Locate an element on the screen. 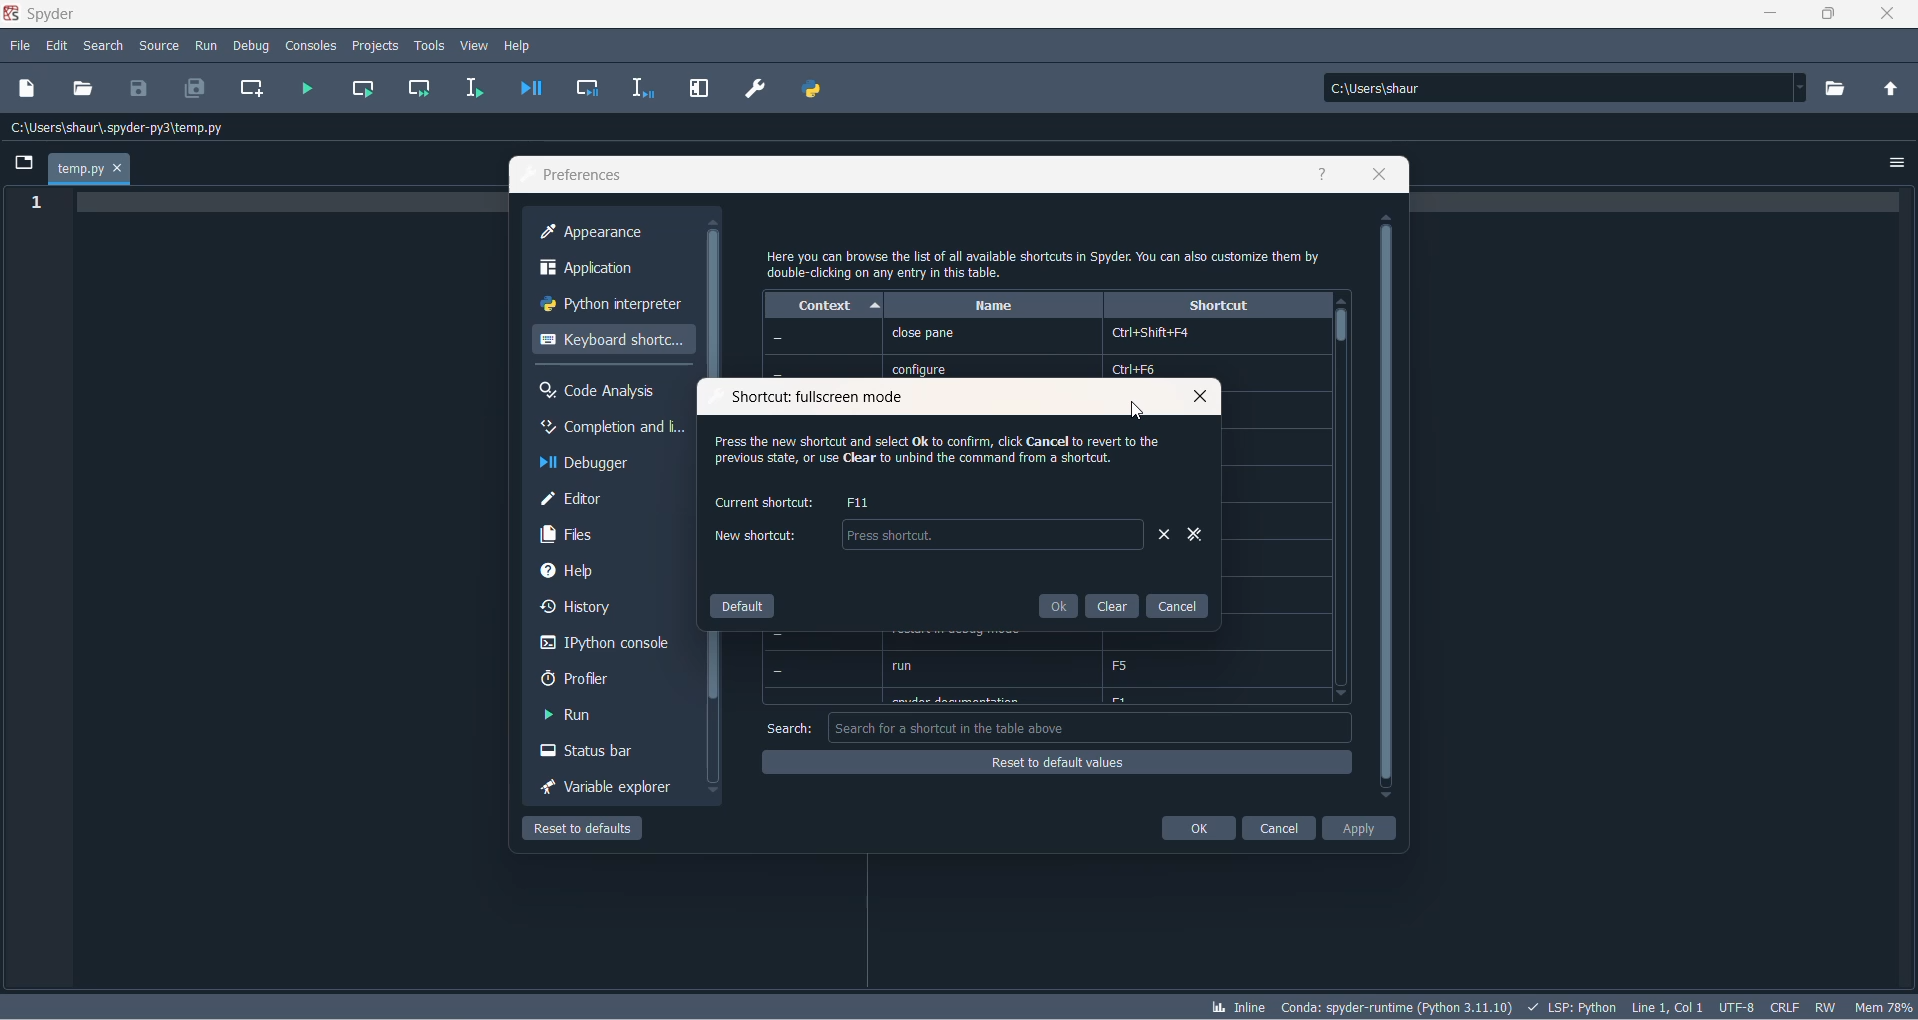 Image resolution: width=1918 pixels, height=1020 pixels. search box is located at coordinates (1093, 727).